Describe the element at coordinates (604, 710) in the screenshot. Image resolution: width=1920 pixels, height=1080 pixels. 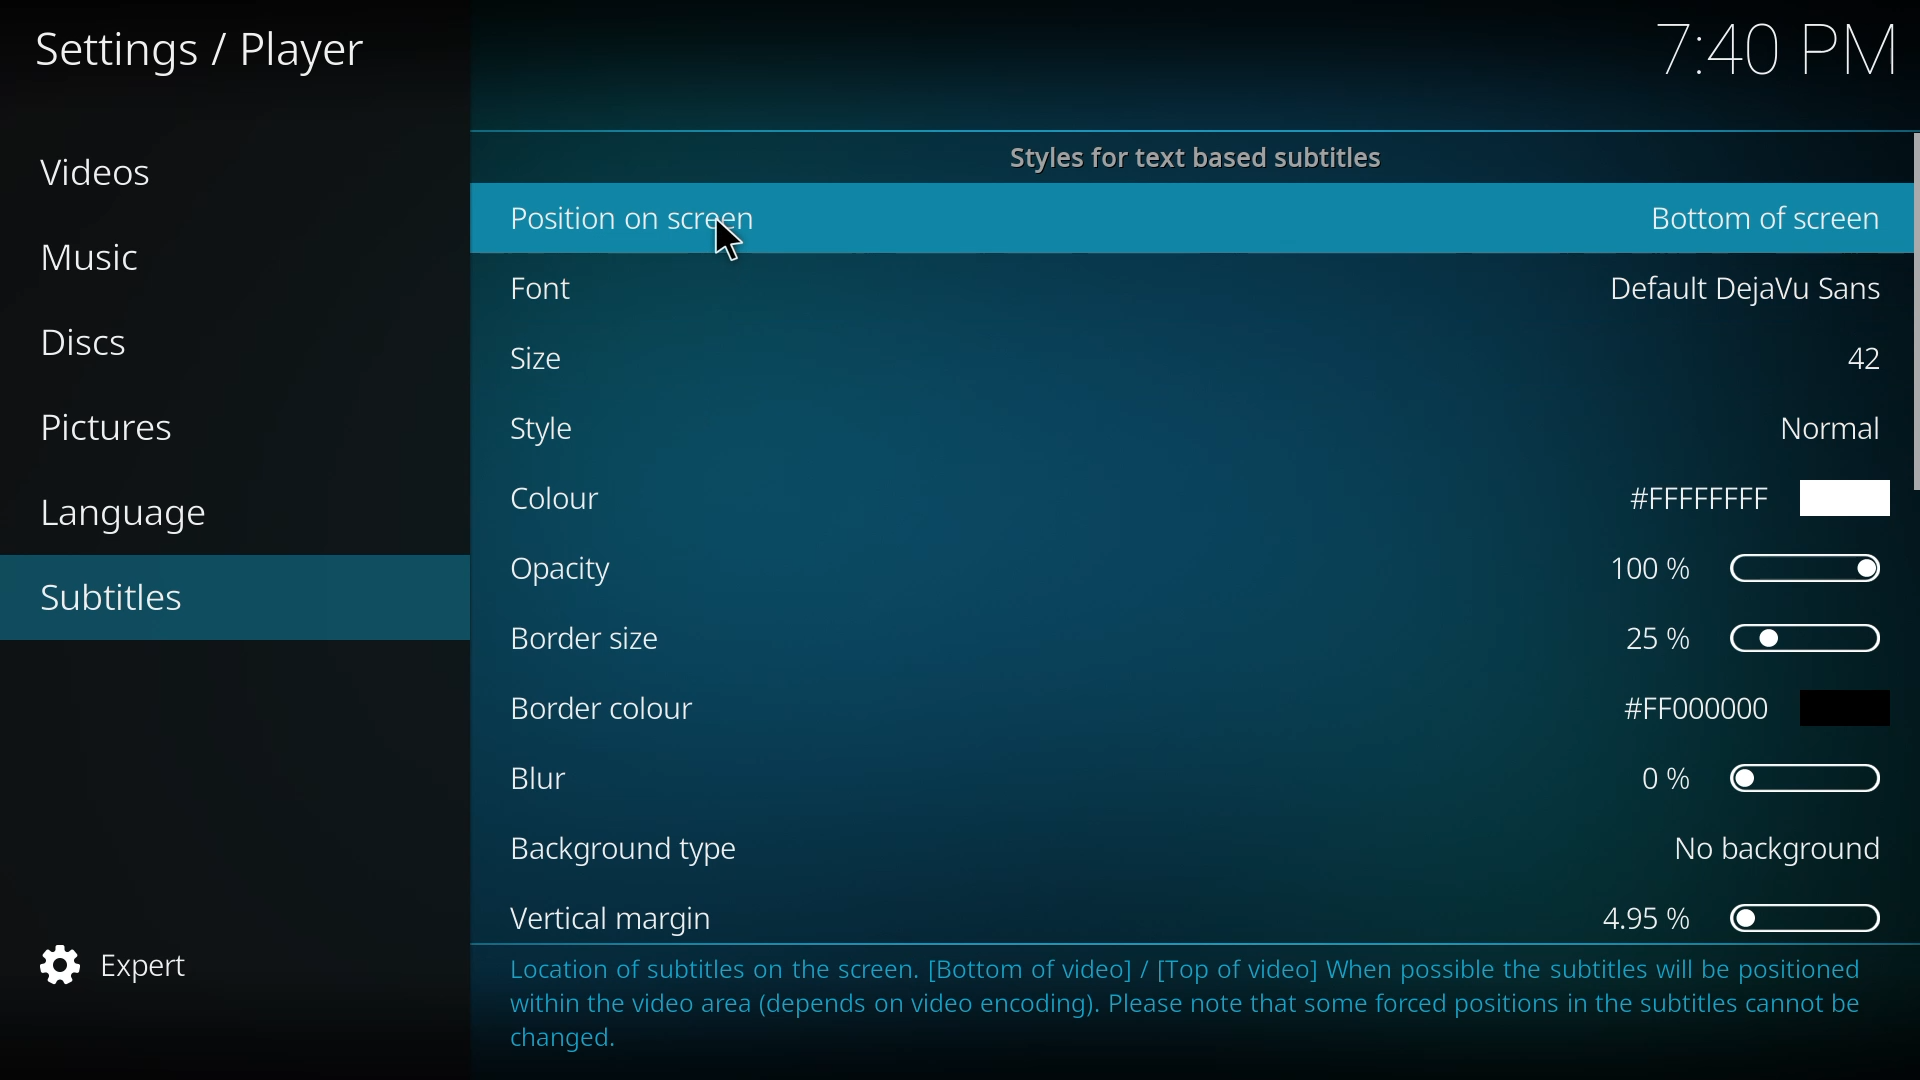
I see `border color` at that location.